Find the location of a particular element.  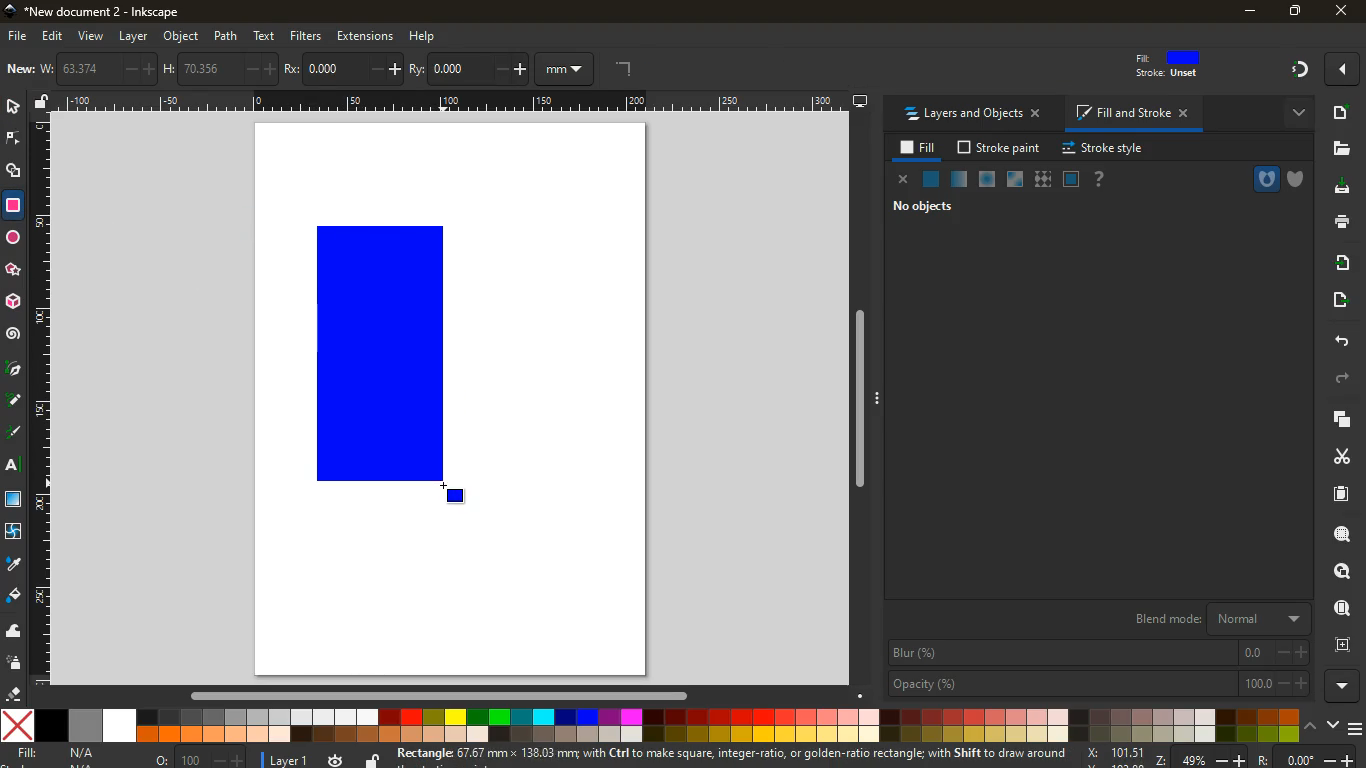

opacity is located at coordinates (959, 178).